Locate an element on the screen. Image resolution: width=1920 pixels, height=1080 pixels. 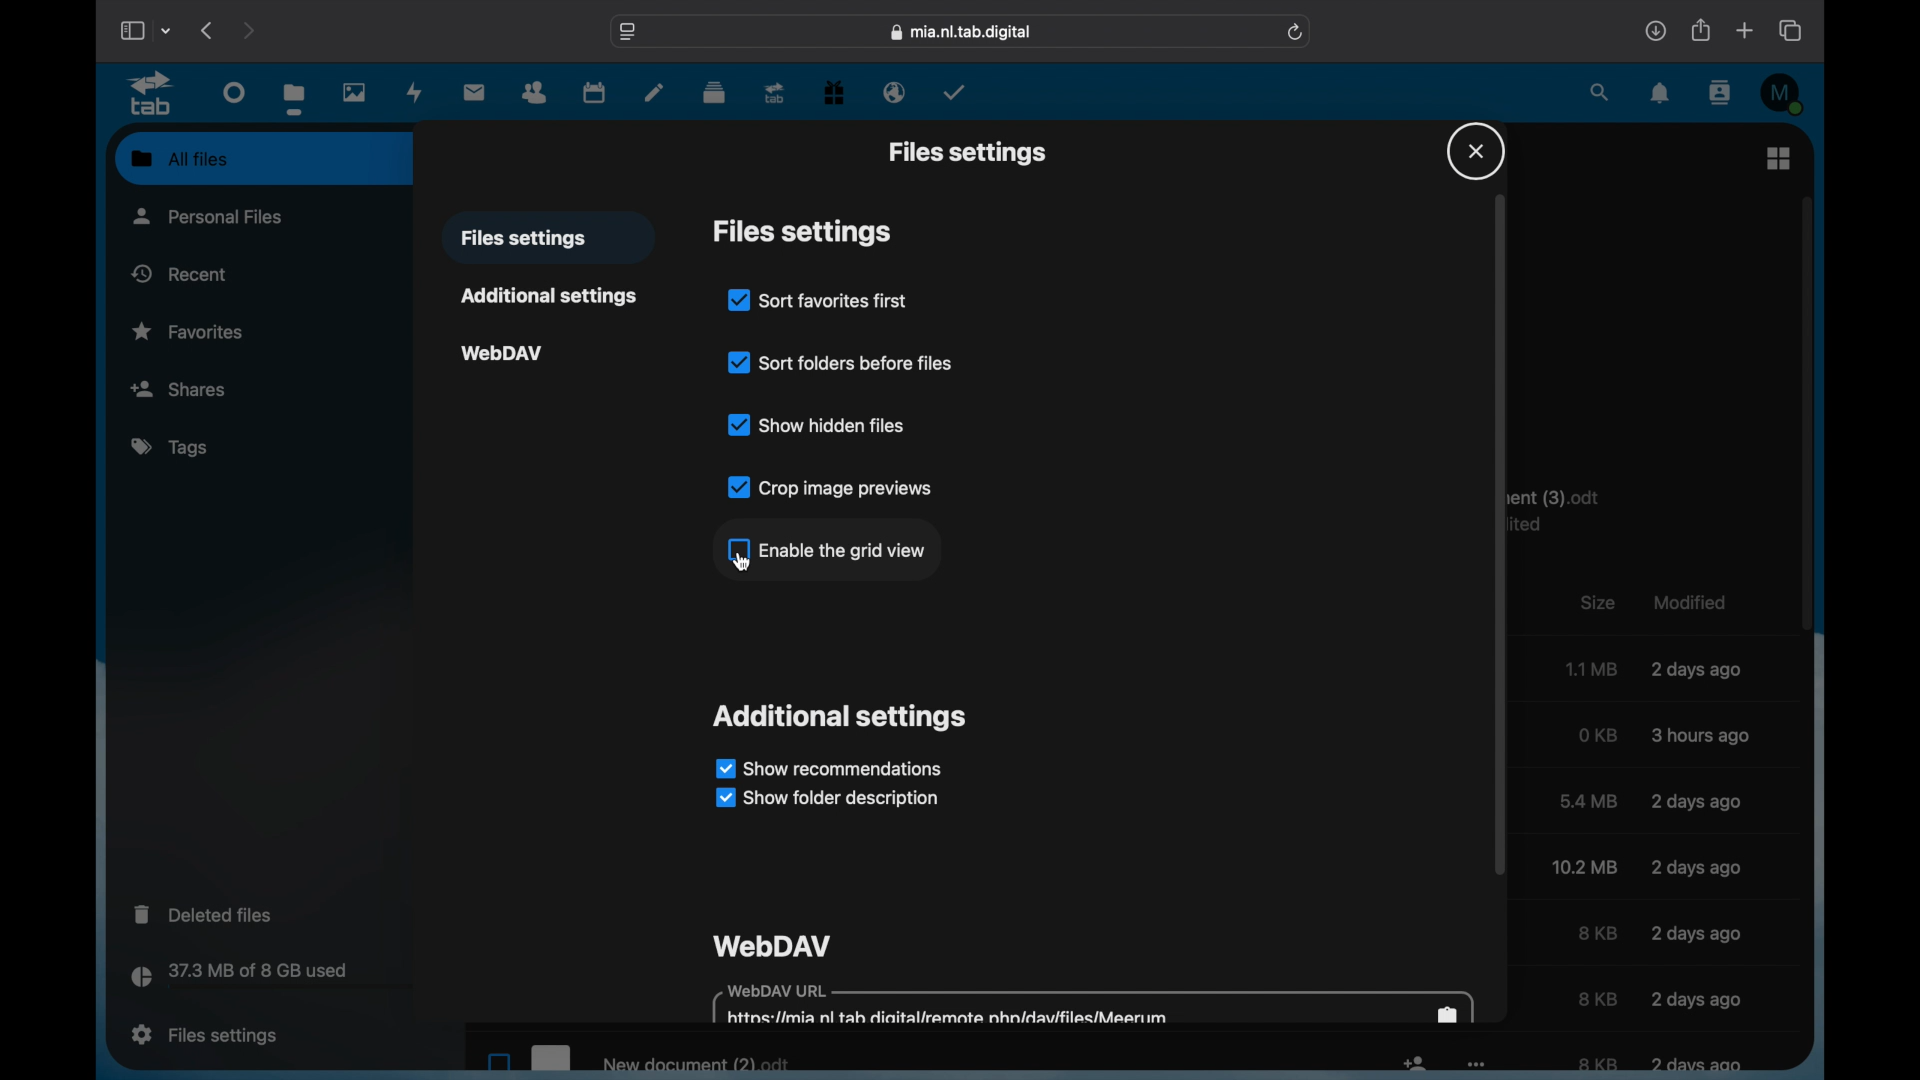
next is located at coordinates (248, 30).